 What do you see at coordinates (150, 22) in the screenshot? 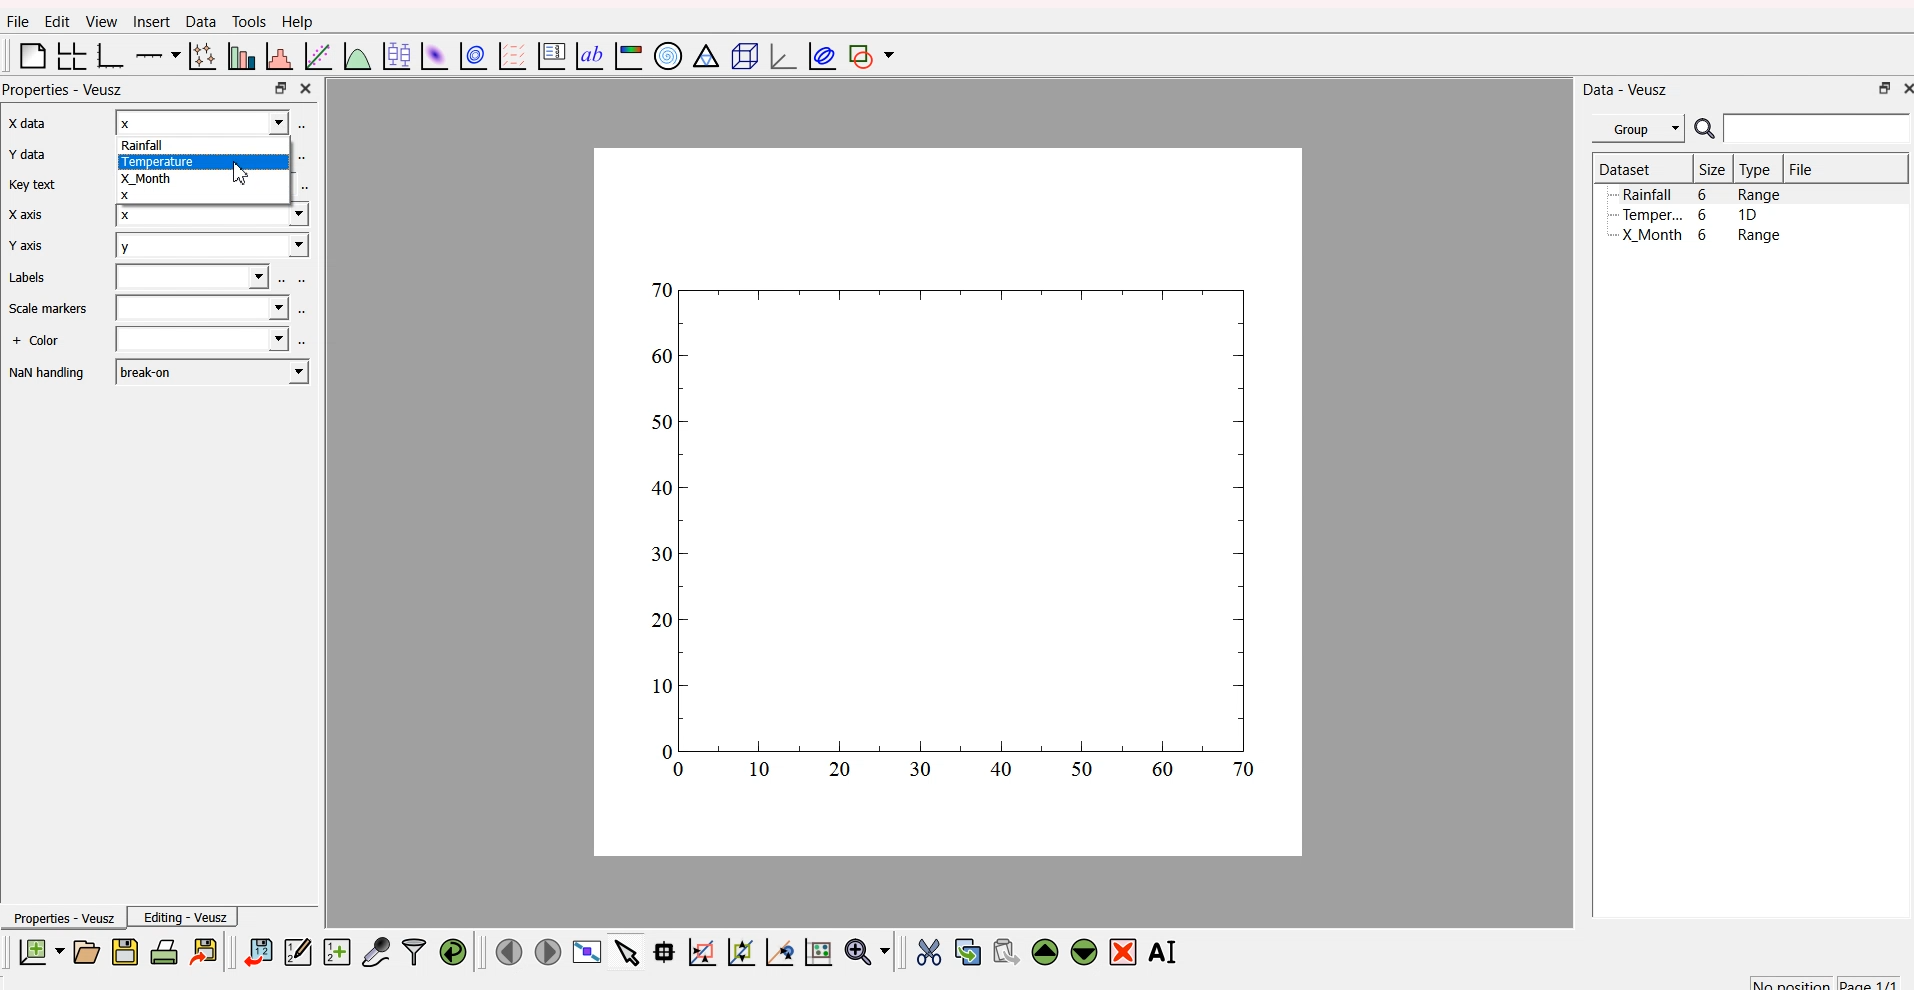
I see `Insert` at bounding box center [150, 22].